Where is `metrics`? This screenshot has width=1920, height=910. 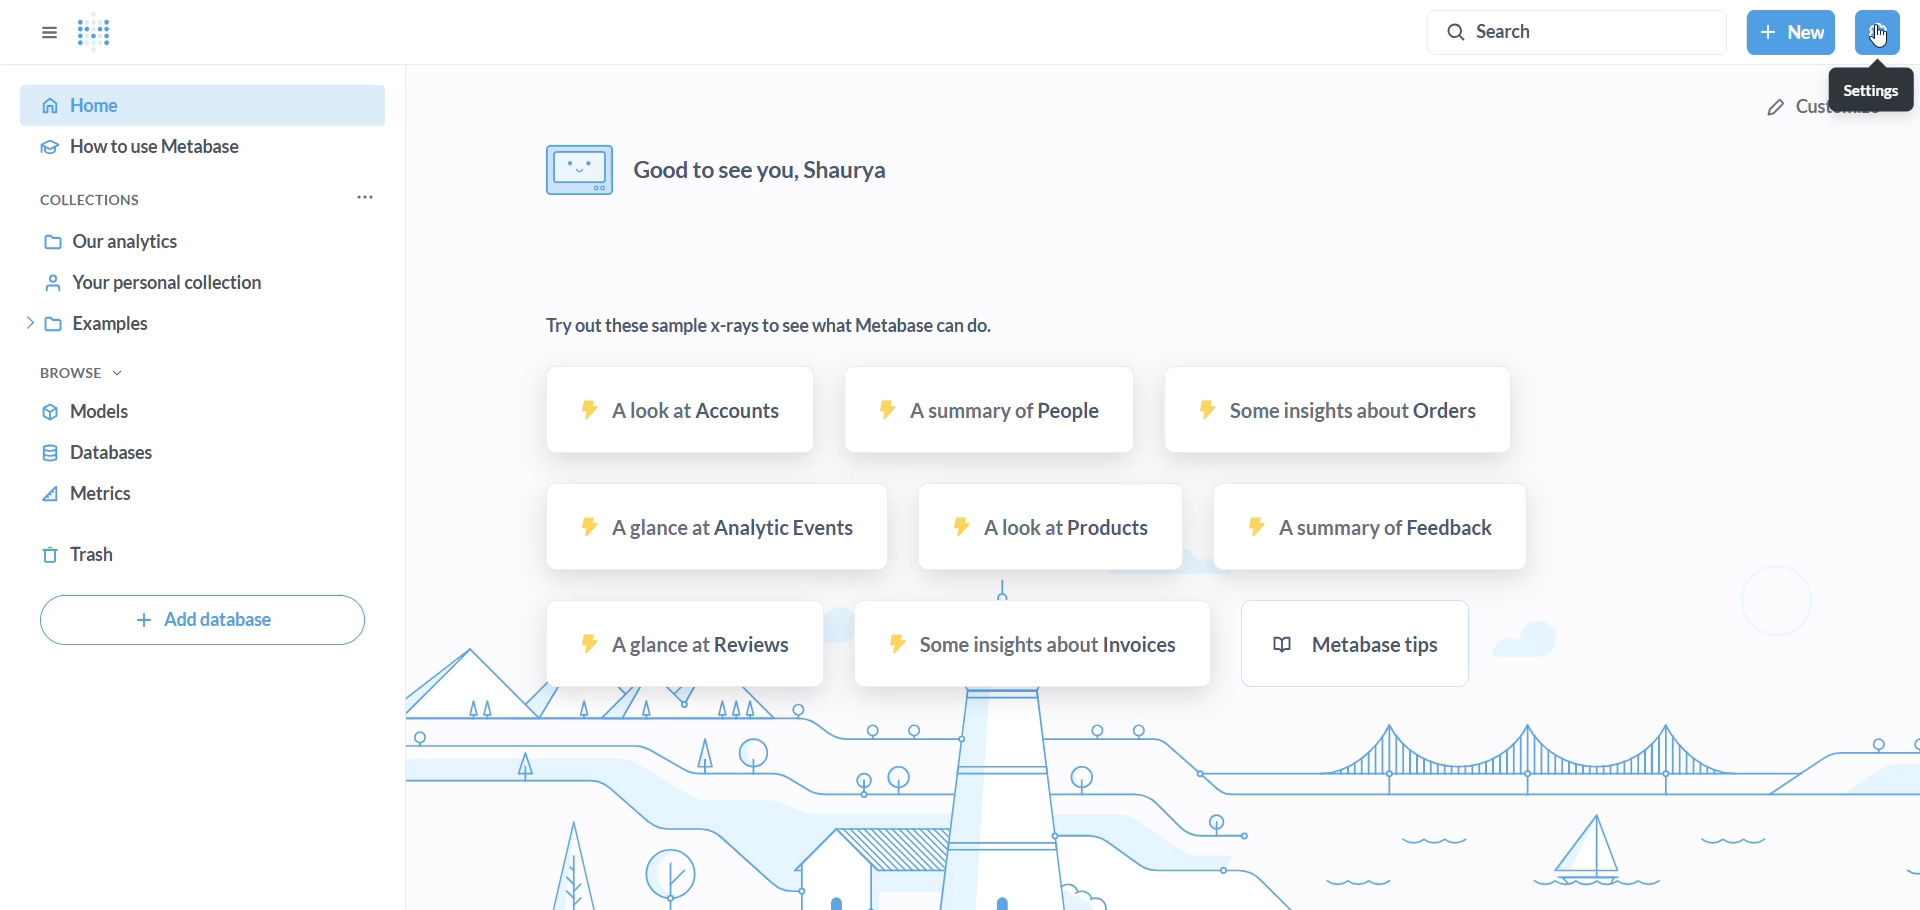 metrics is located at coordinates (117, 495).